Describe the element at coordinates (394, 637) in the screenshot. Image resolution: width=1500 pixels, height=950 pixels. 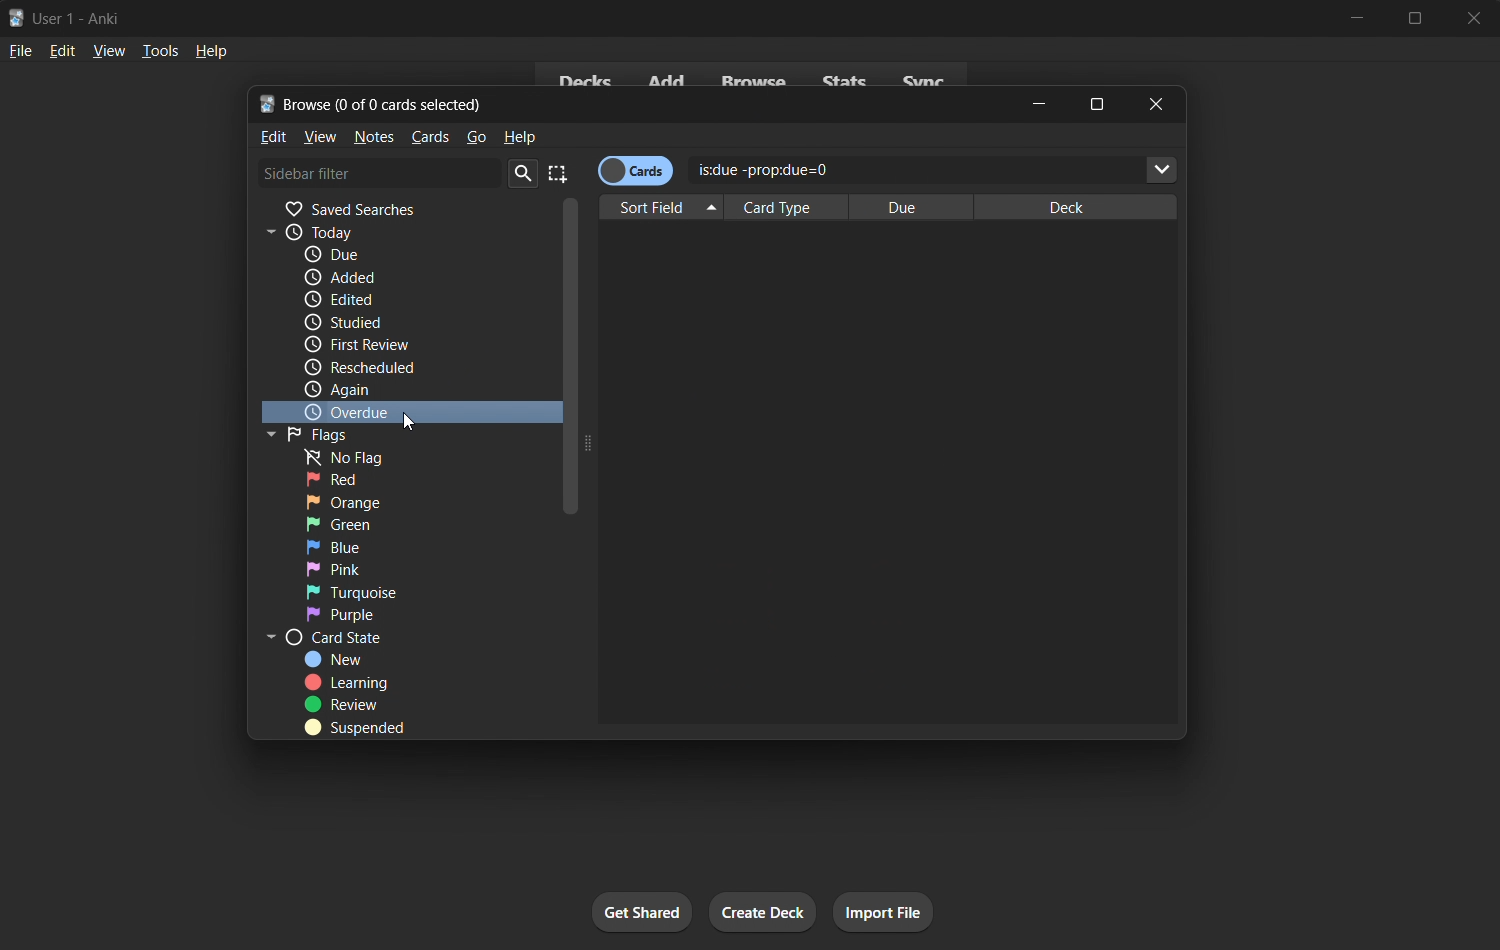
I see `card state ` at that location.